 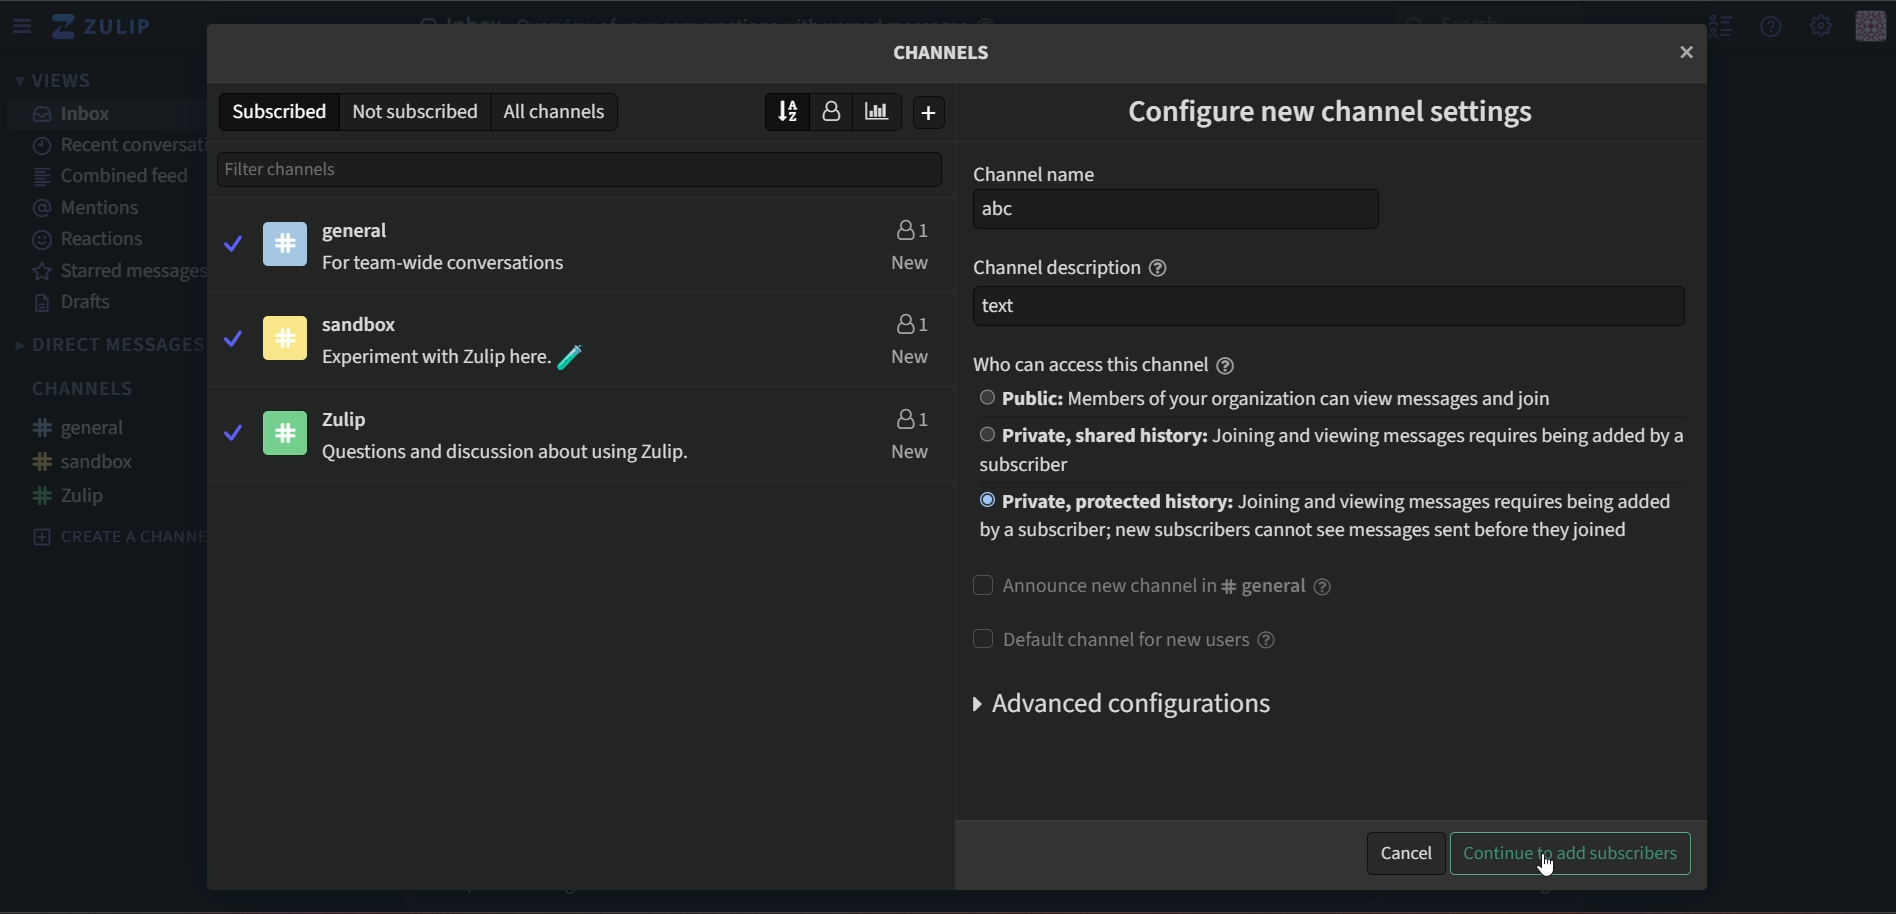 I want to click on not subscribed, so click(x=414, y=110).